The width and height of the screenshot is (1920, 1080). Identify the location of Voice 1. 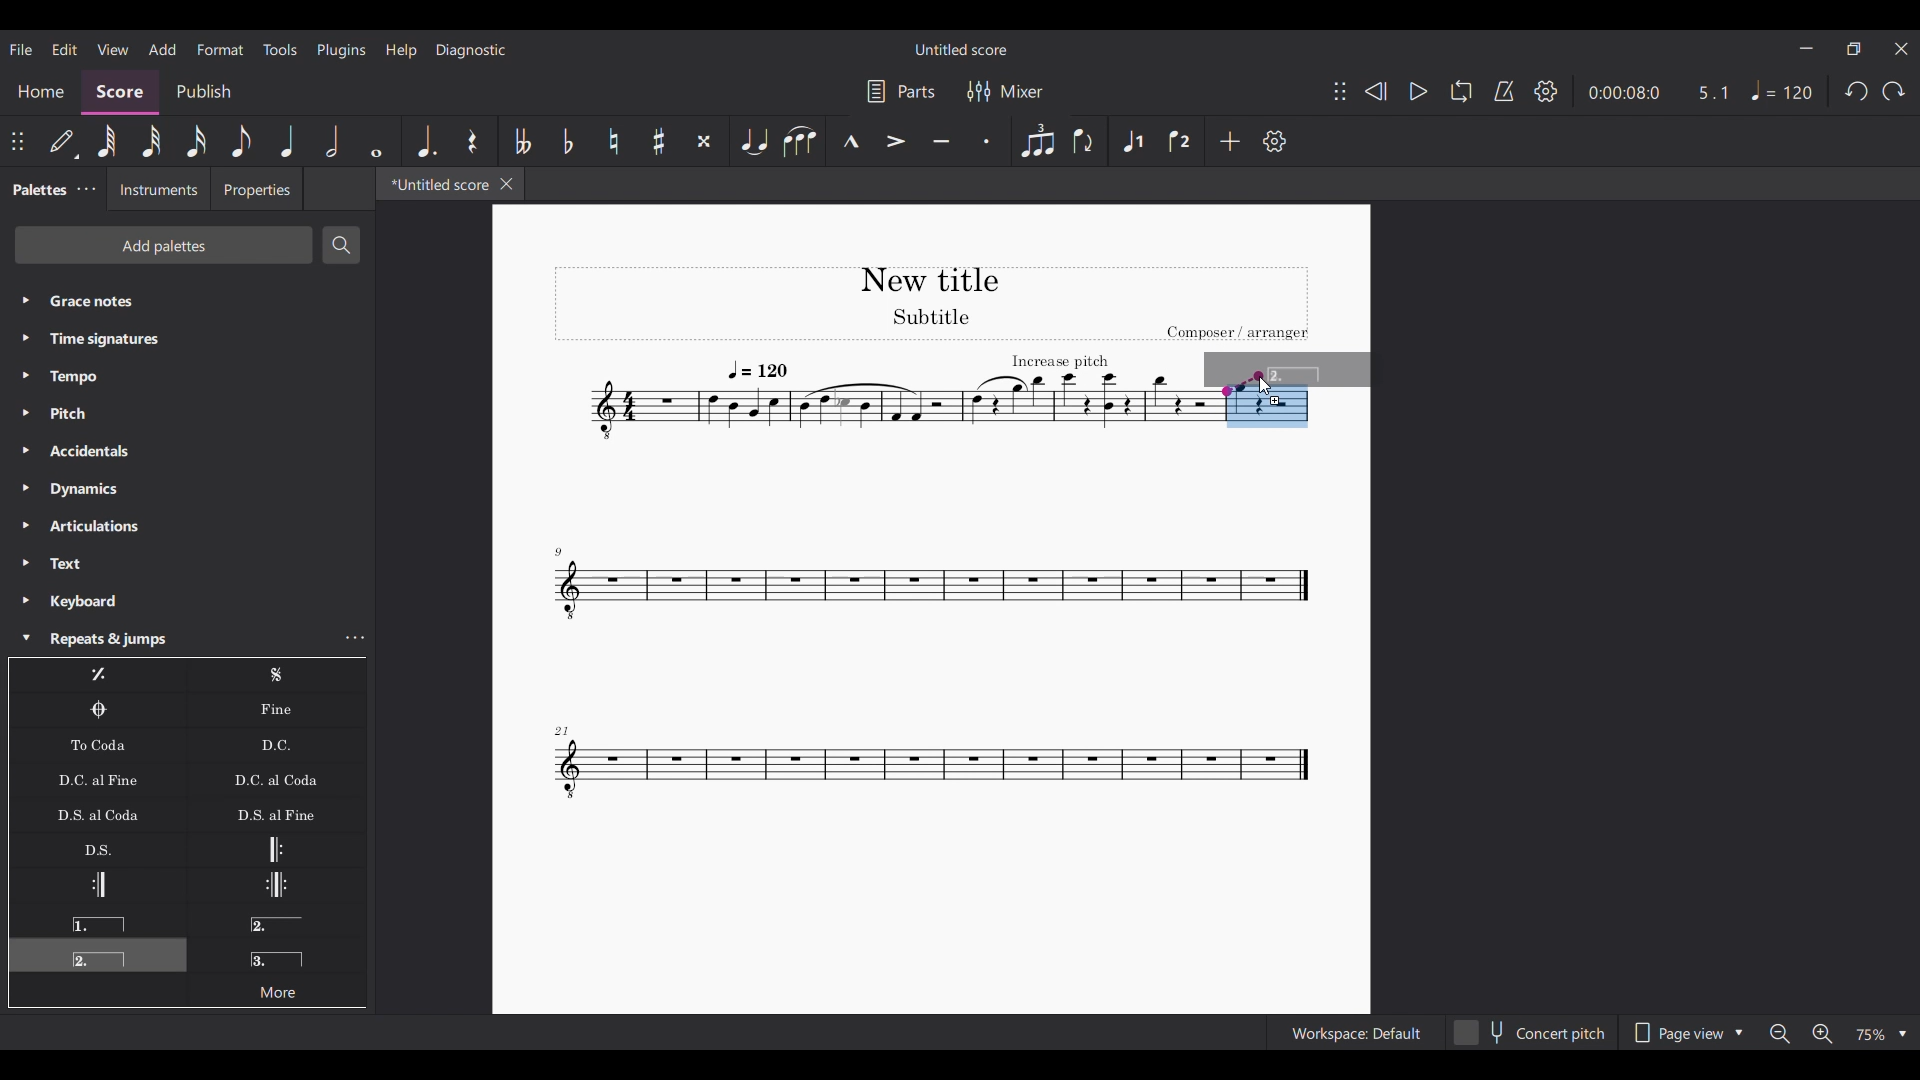
(1132, 141).